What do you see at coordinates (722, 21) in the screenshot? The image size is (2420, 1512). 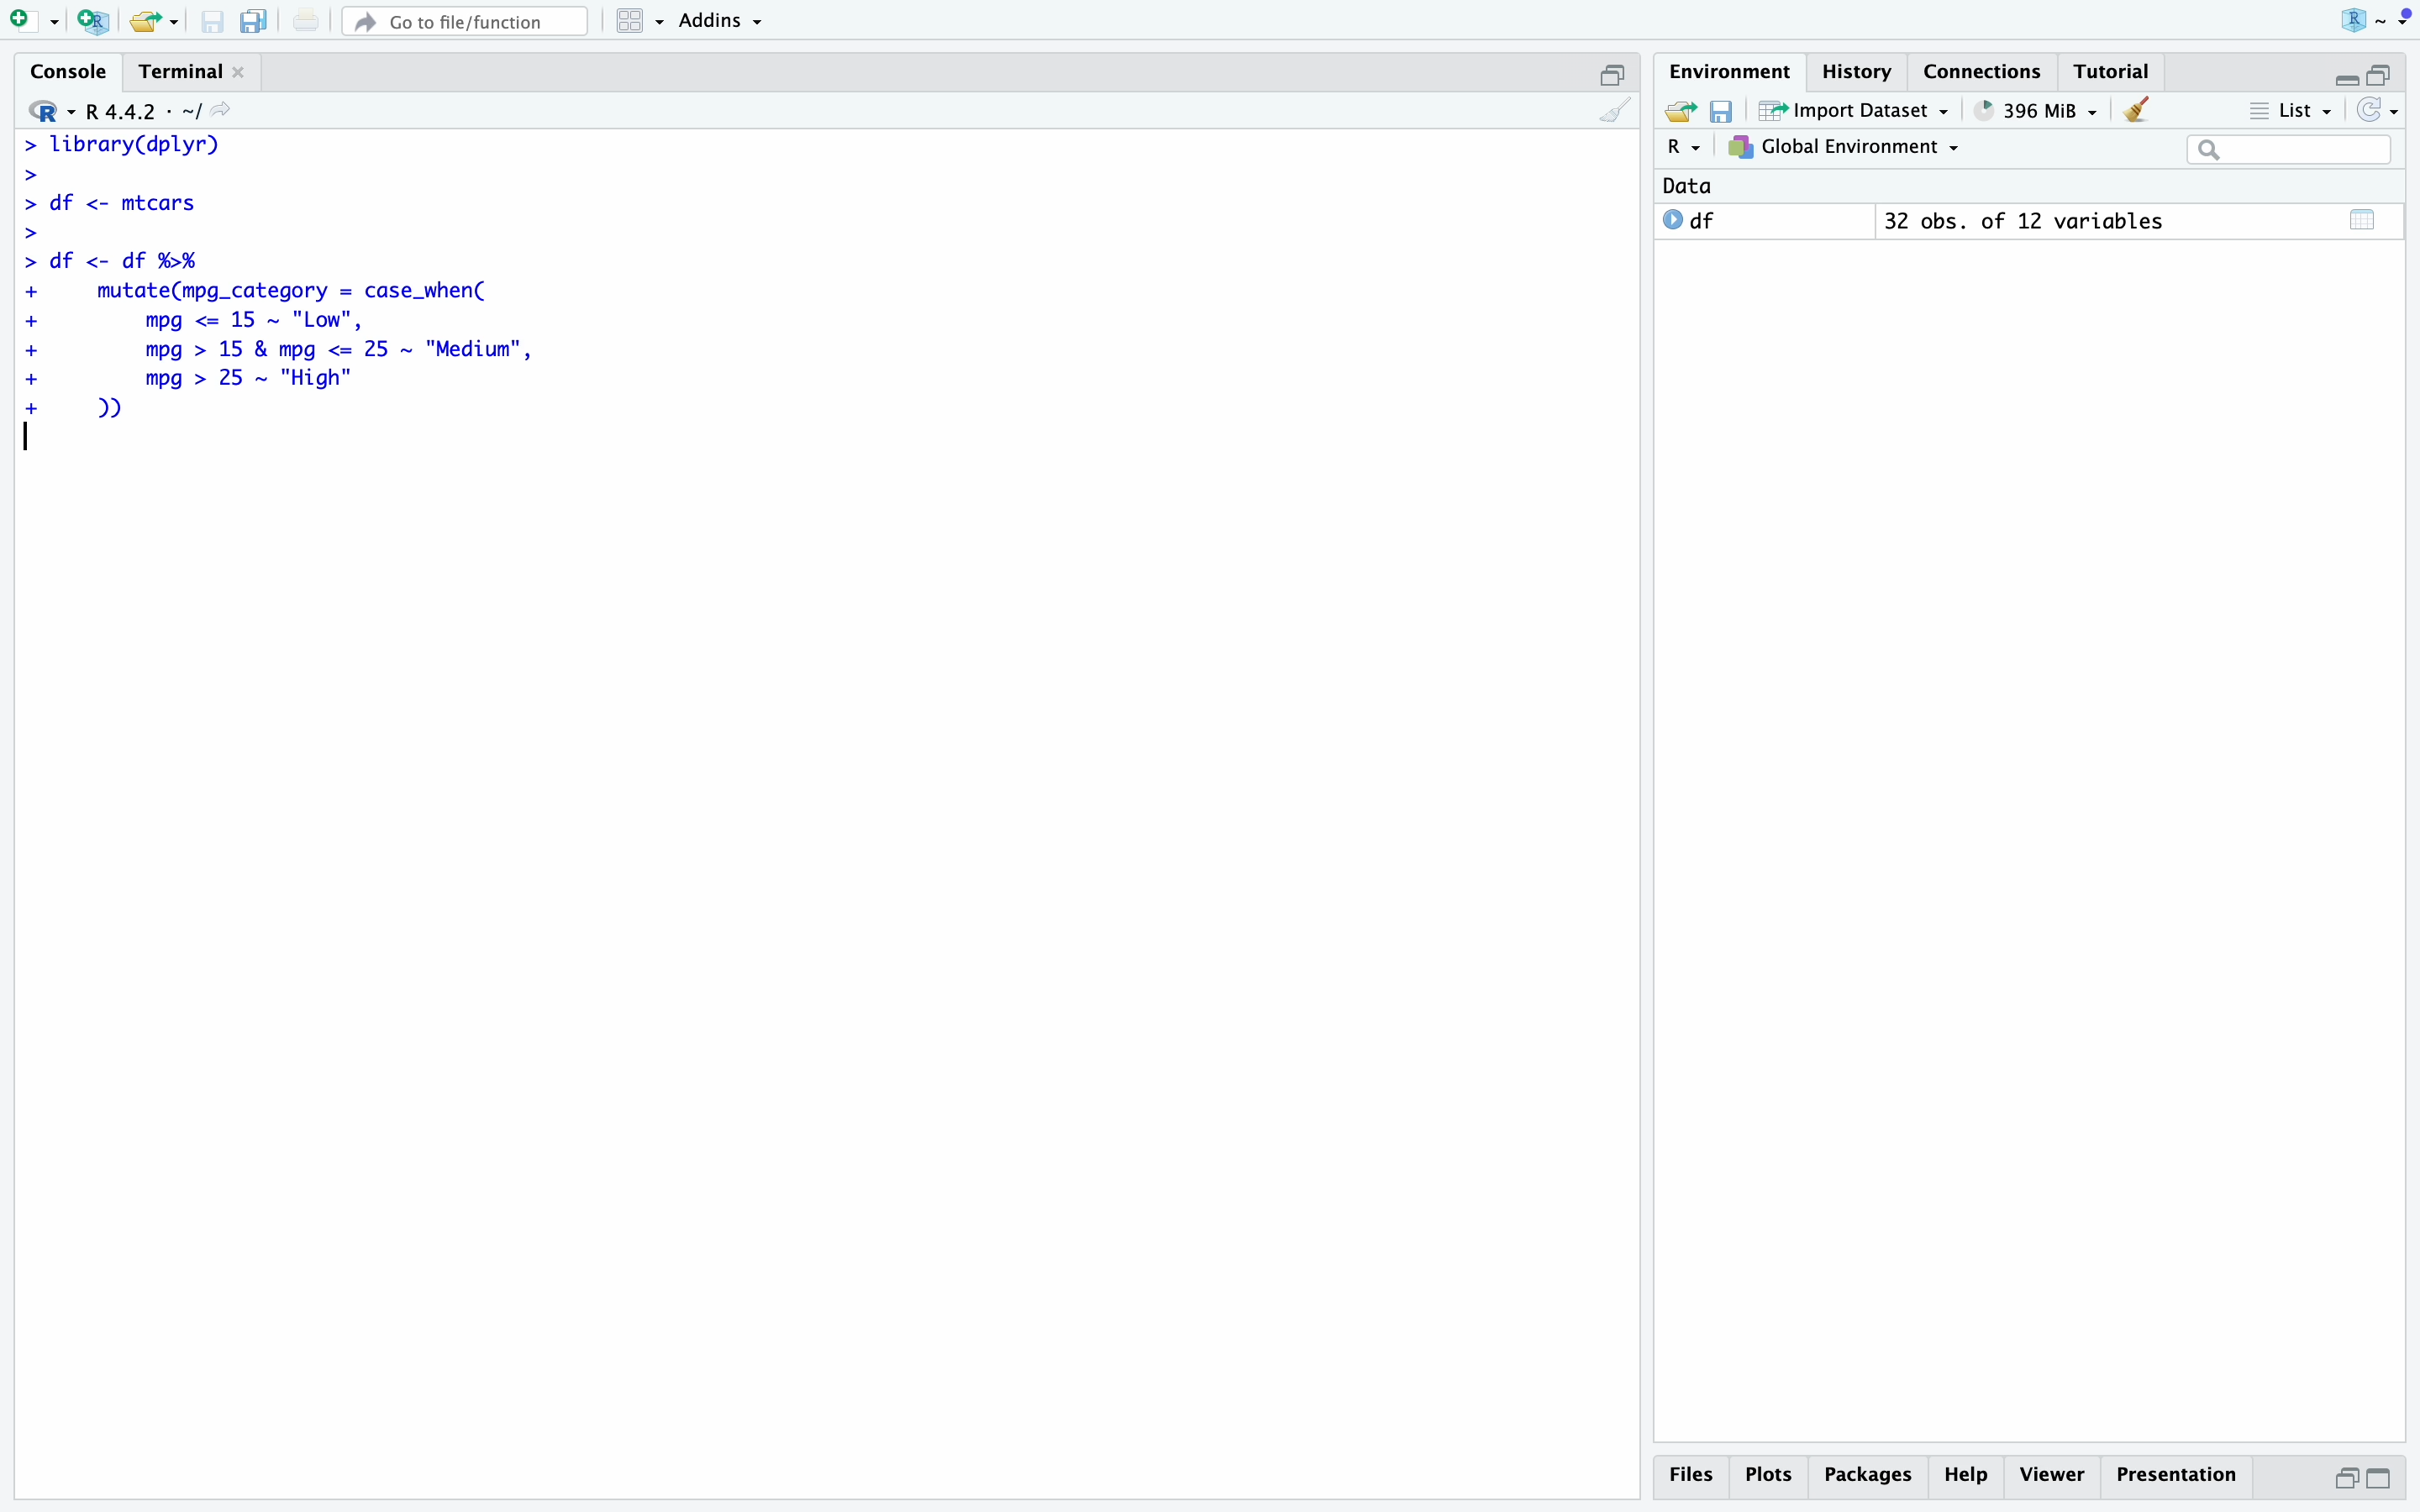 I see `Addins` at bounding box center [722, 21].